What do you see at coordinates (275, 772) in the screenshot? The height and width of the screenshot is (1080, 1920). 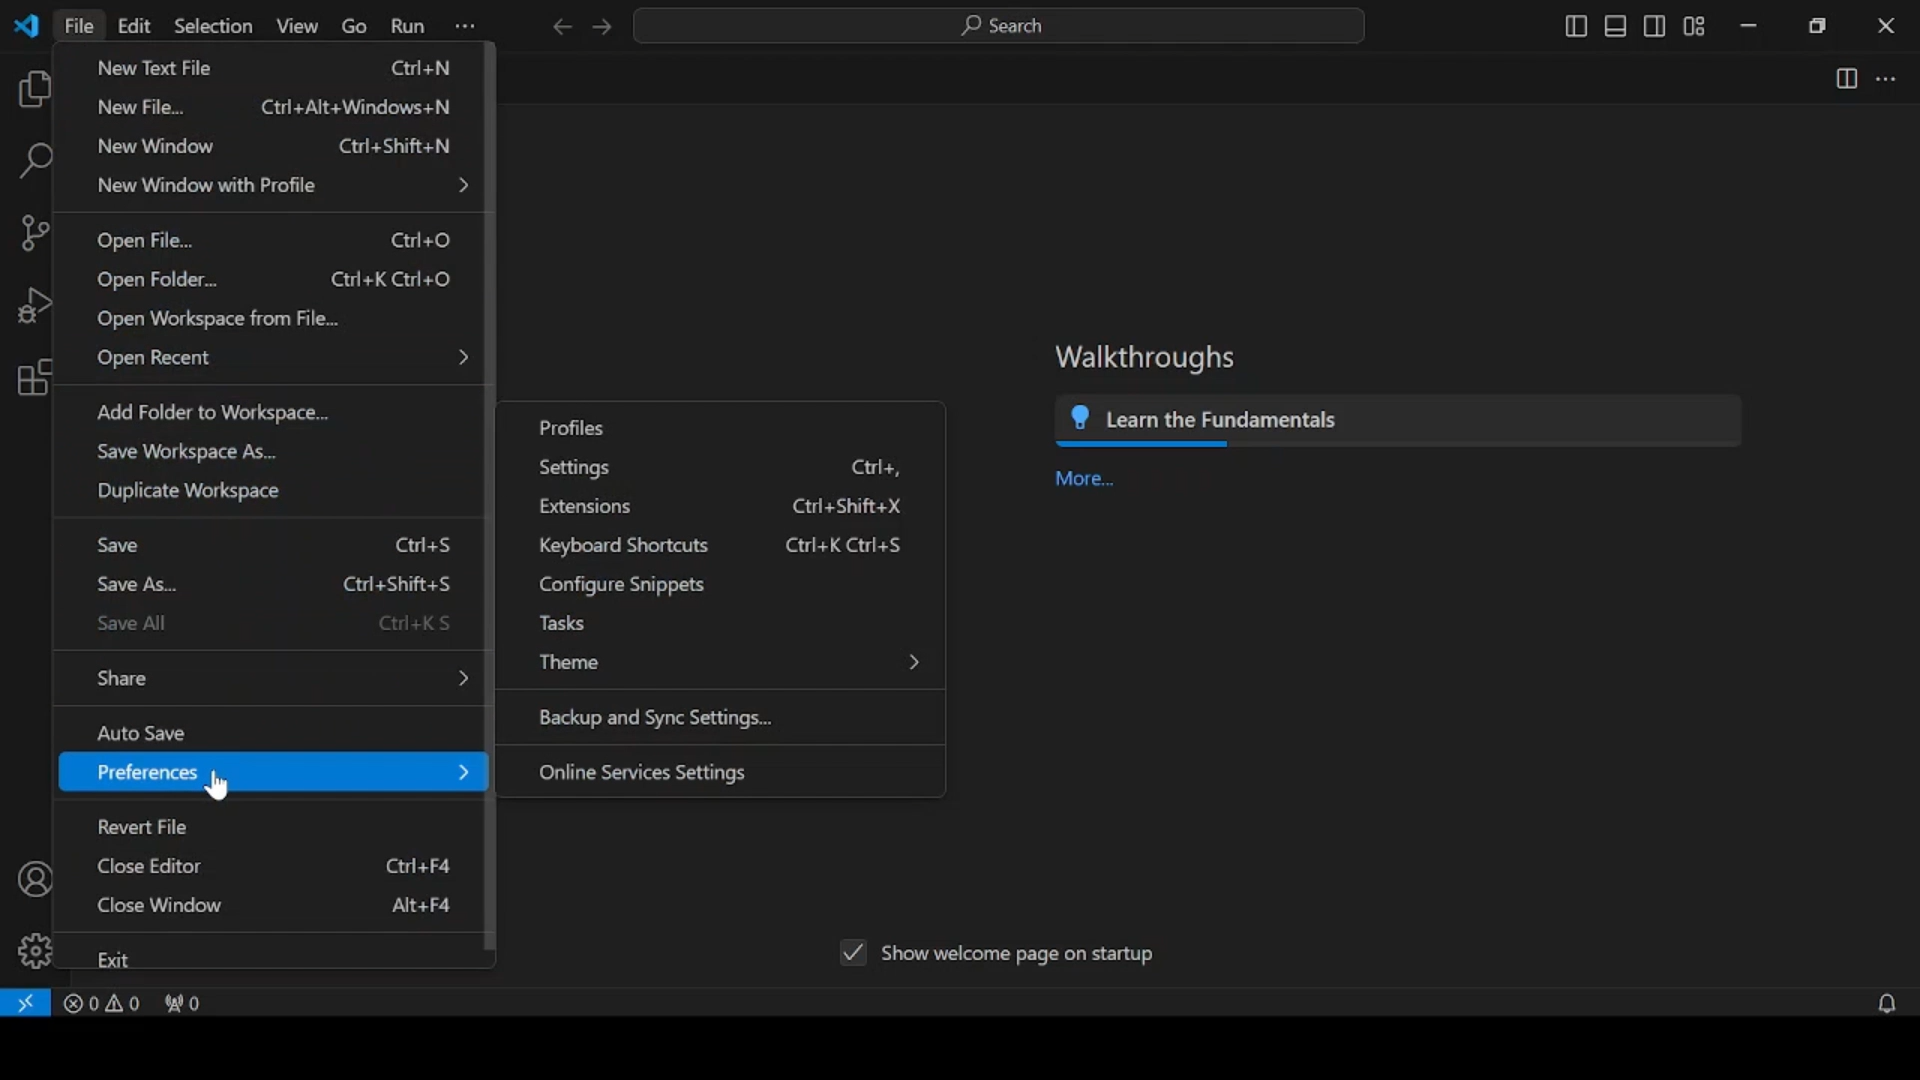 I see `preferences menu` at bounding box center [275, 772].